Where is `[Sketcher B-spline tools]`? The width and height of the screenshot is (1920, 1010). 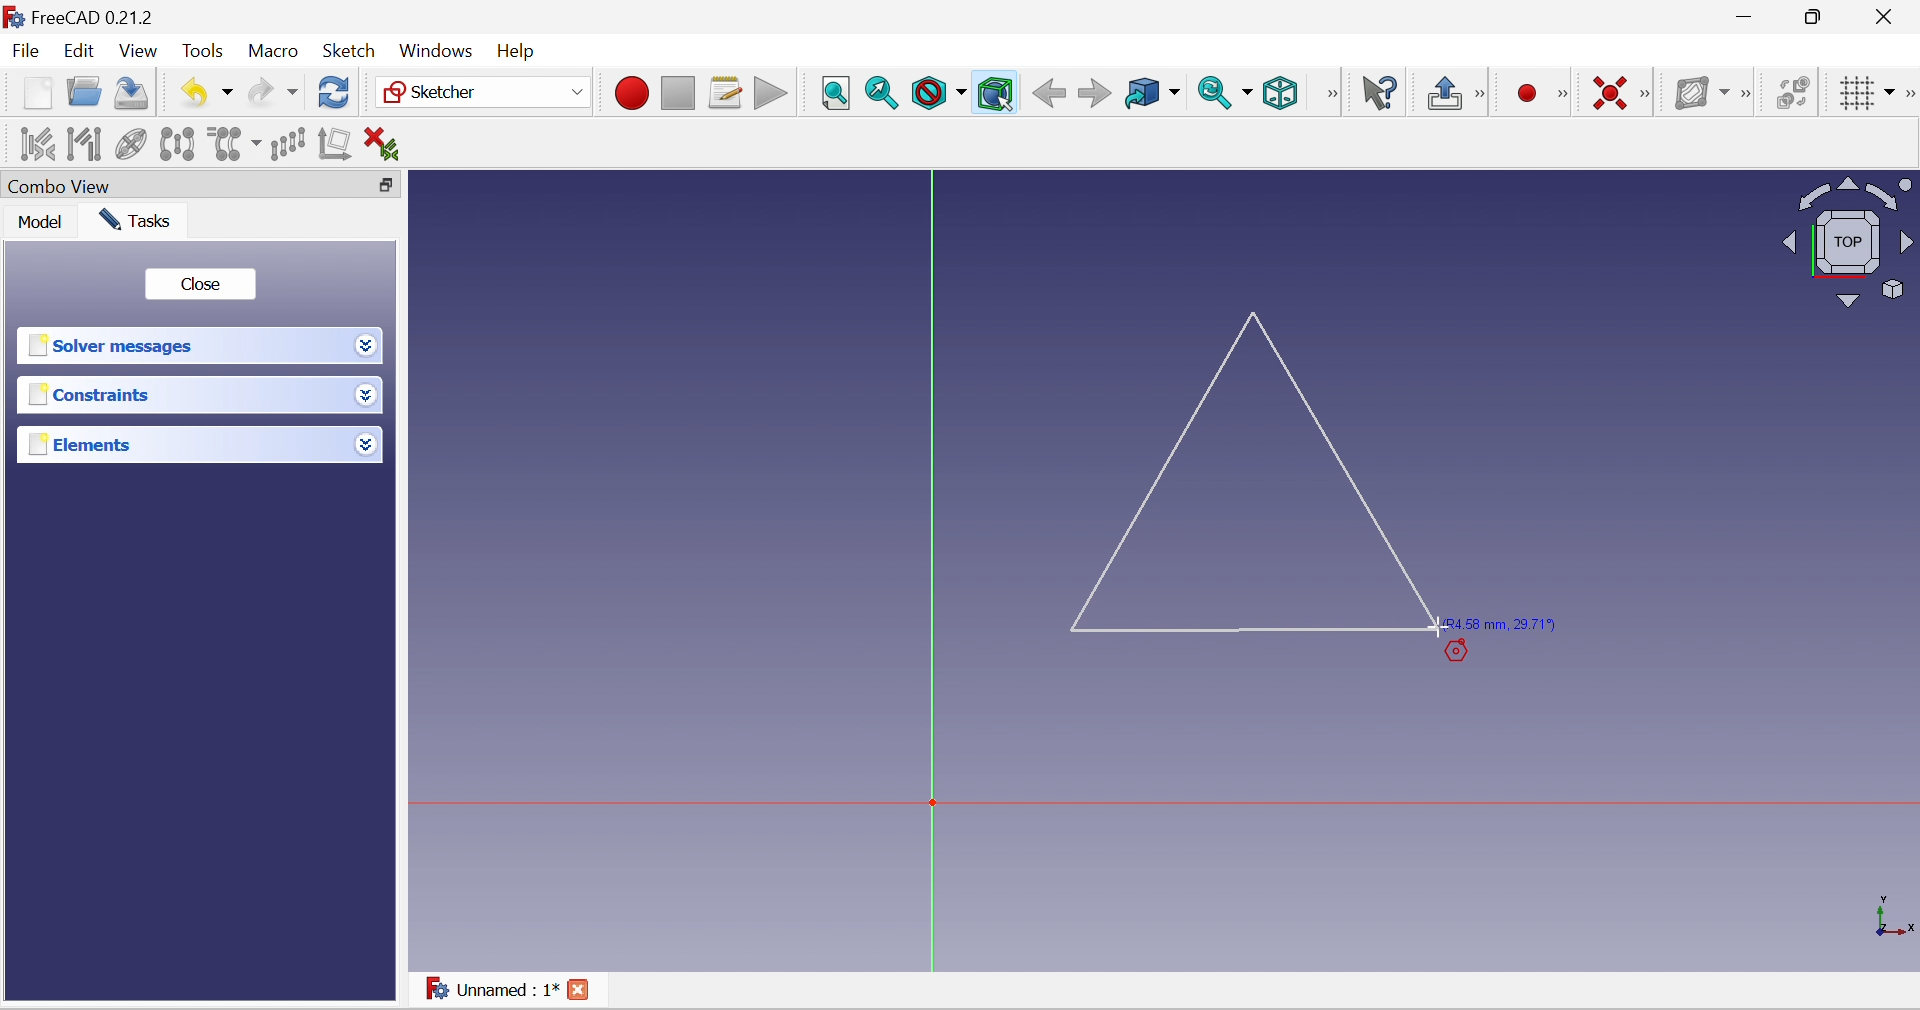
[Sketcher B-spline tools] is located at coordinates (1750, 94).